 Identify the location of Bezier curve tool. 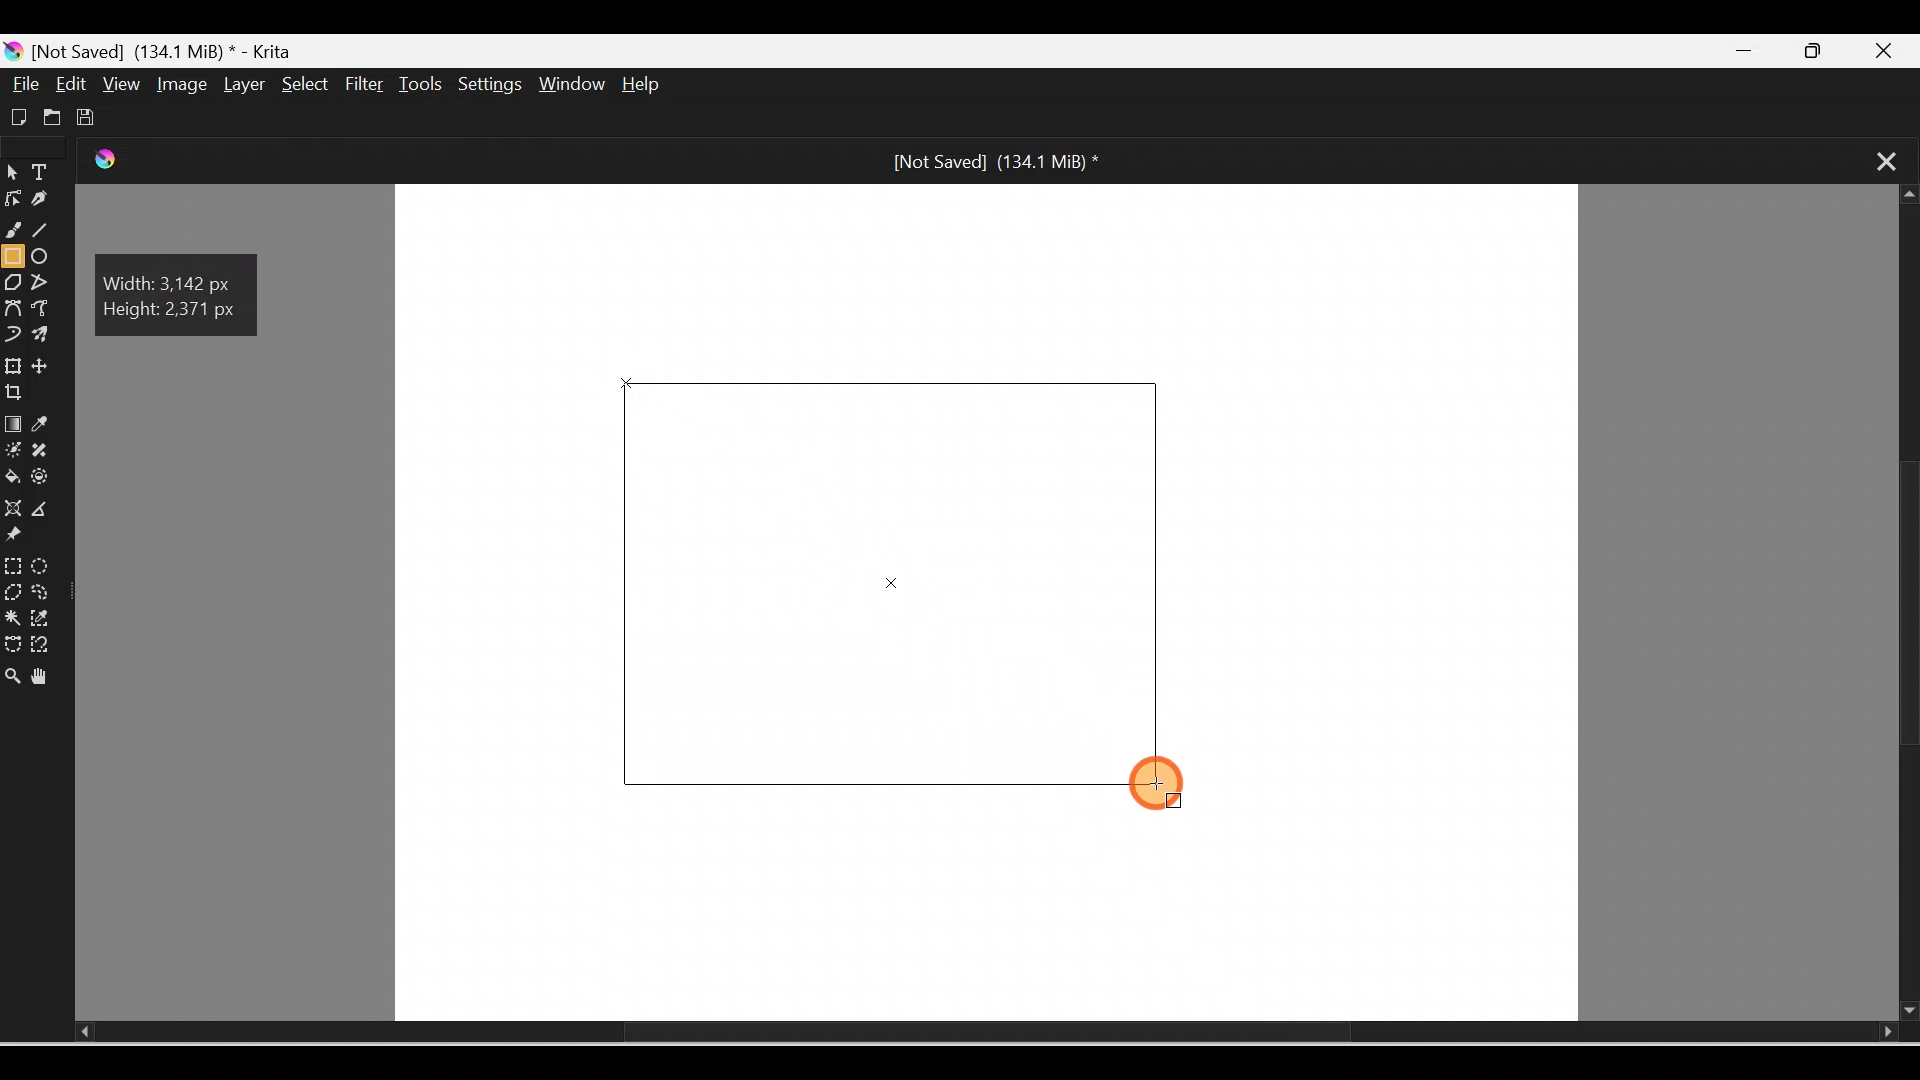
(14, 307).